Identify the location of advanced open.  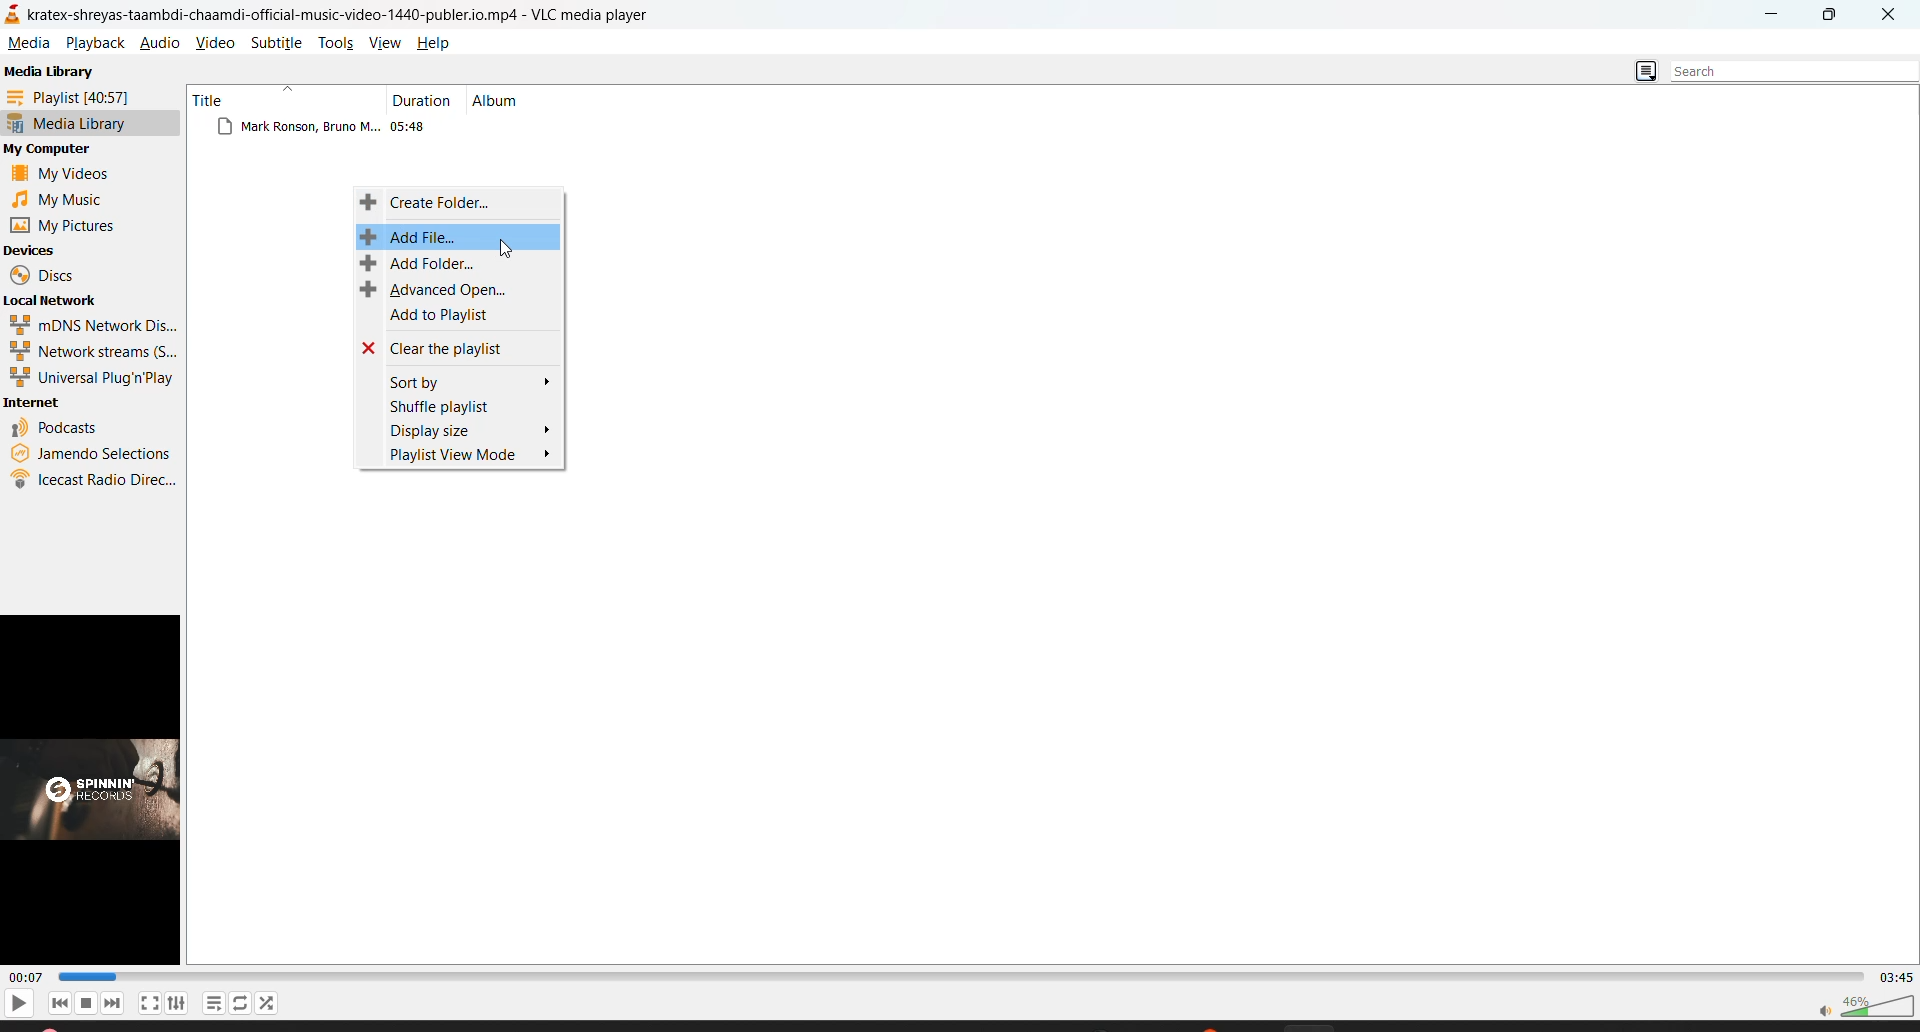
(435, 287).